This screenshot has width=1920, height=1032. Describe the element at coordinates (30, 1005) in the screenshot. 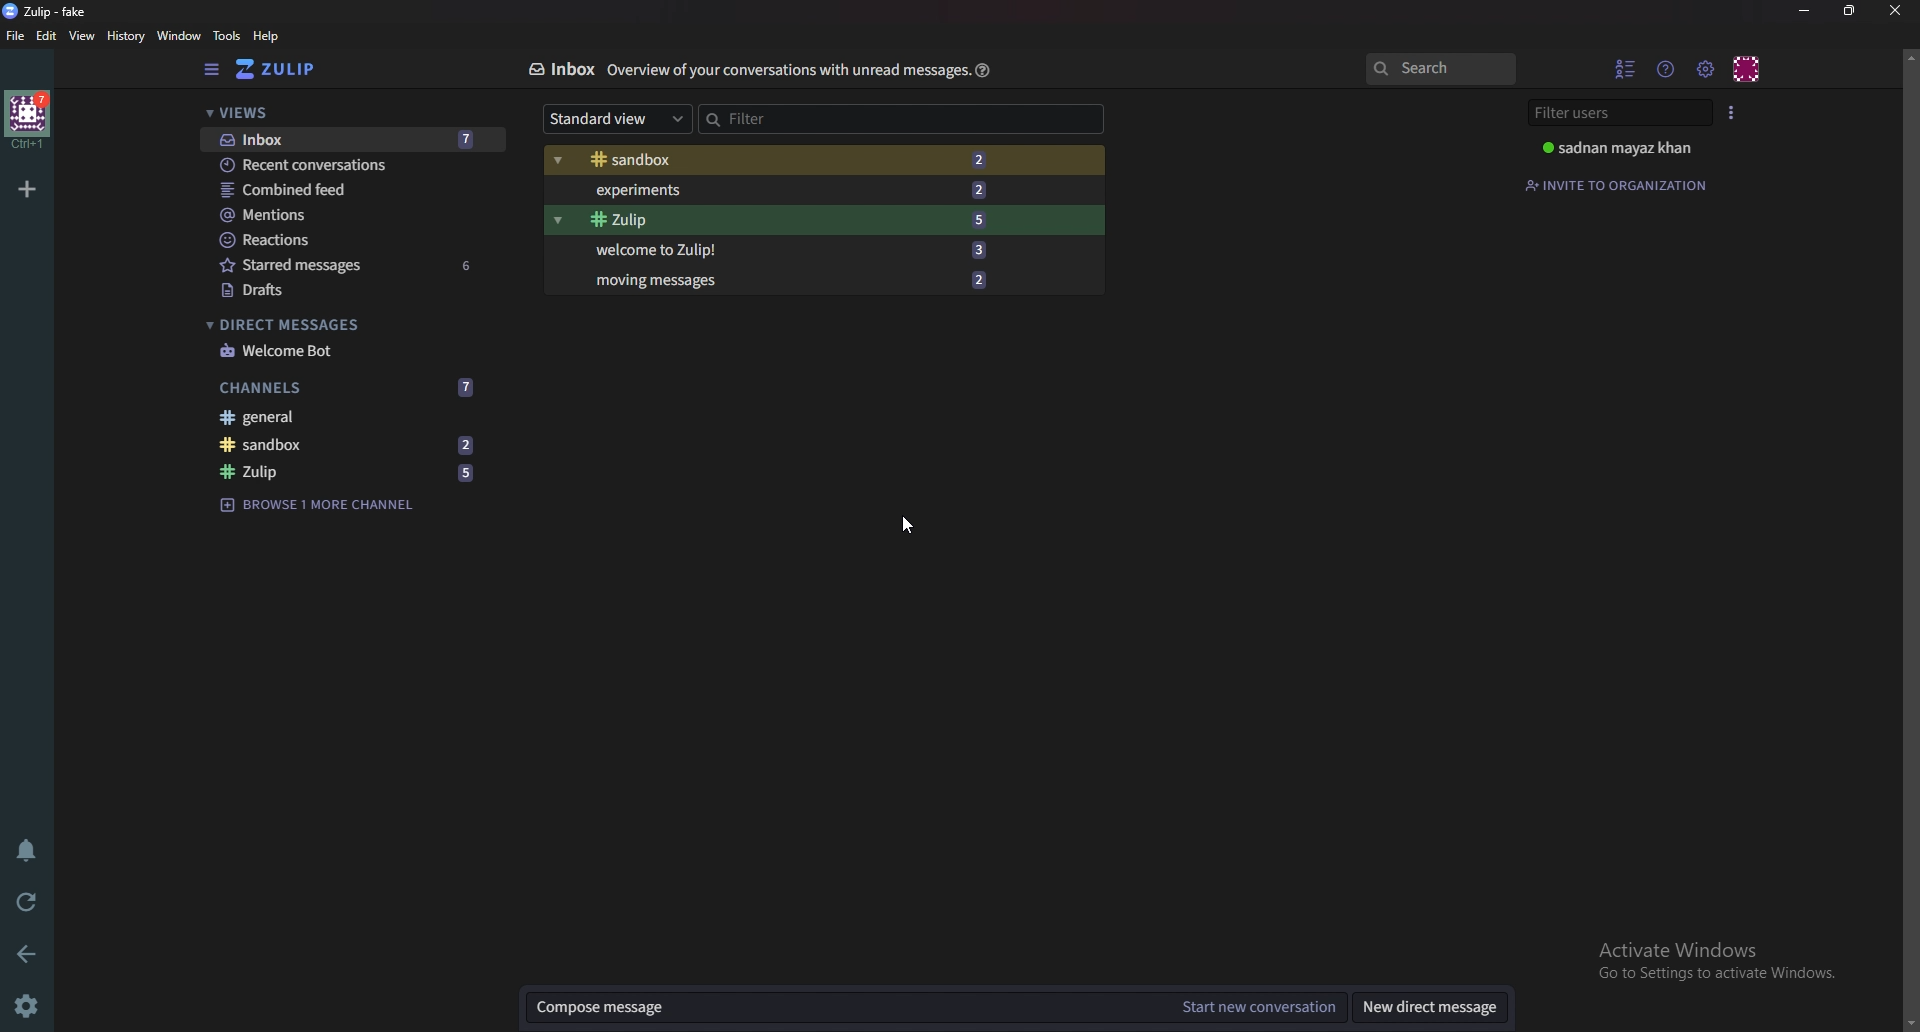

I see `Settings` at that location.